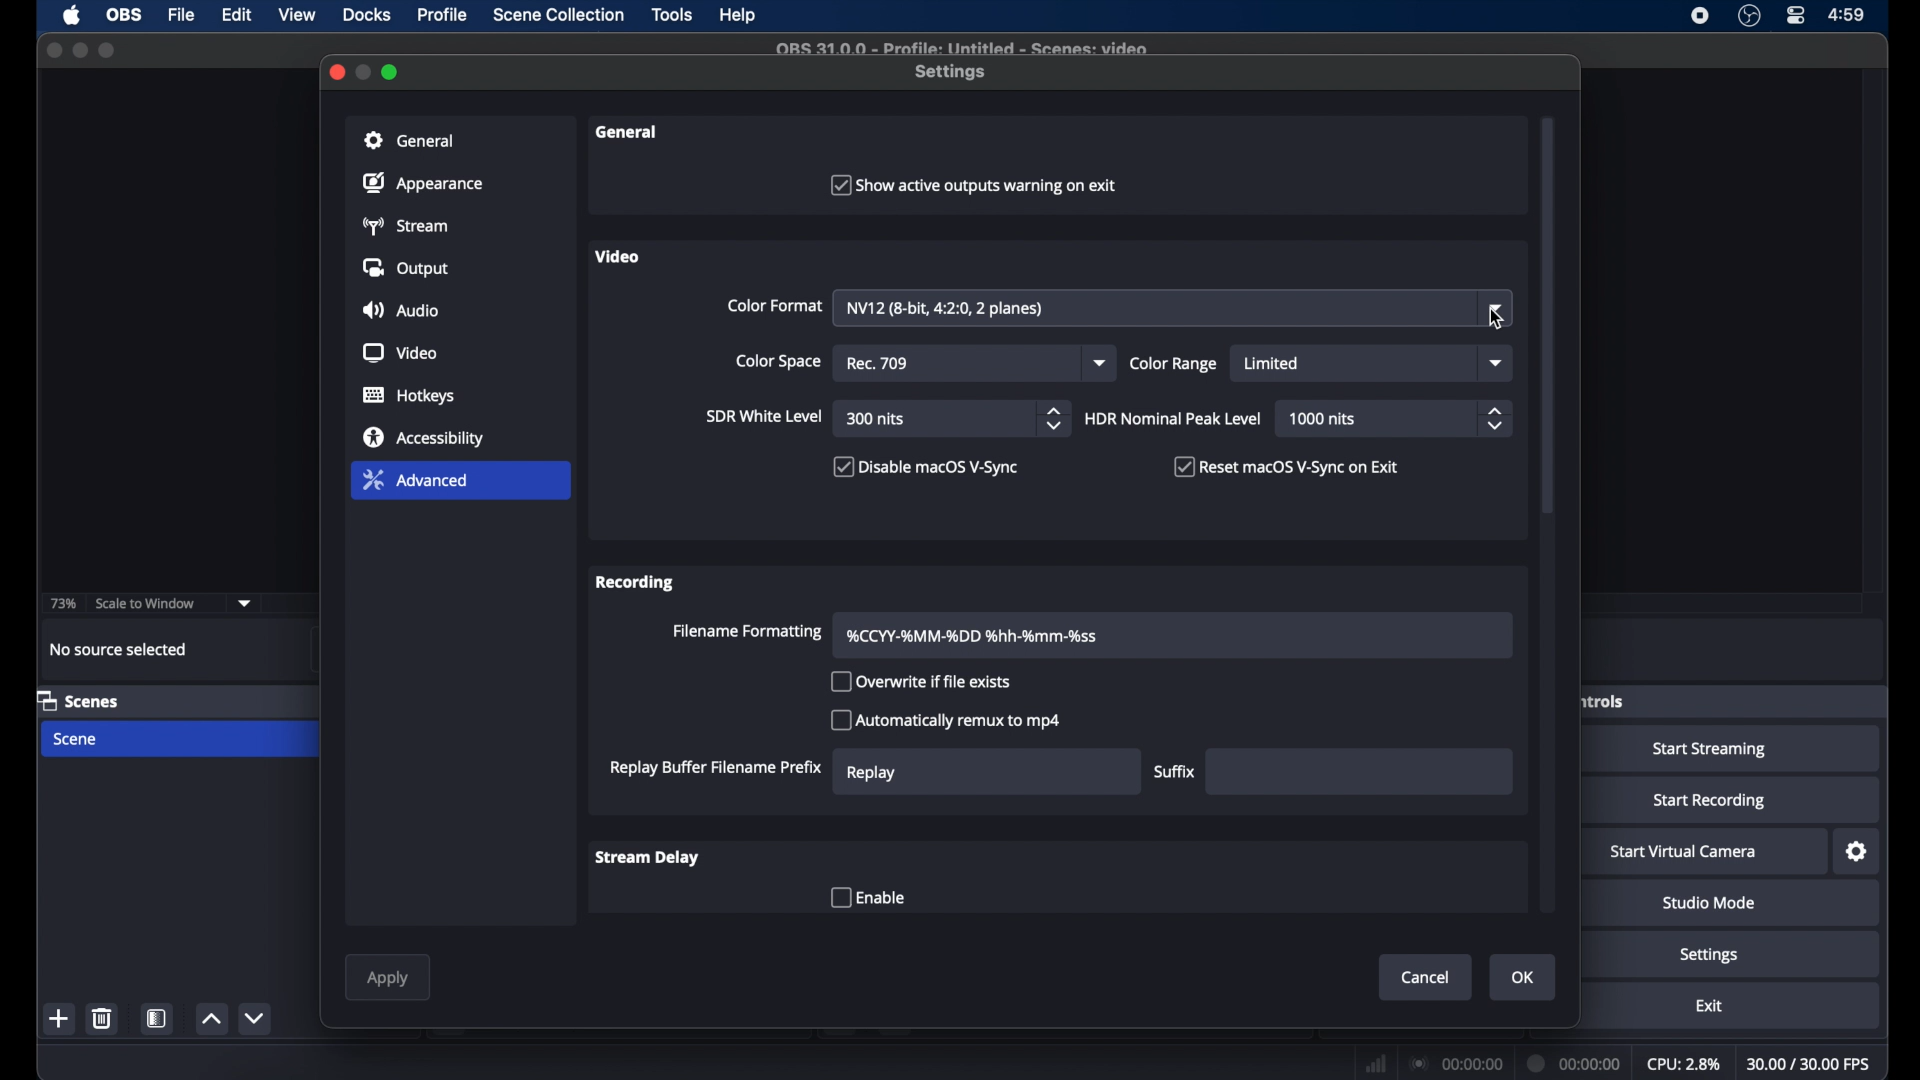 The width and height of the screenshot is (1920, 1080). Describe the element at coordinates (76, 739) in the screenshot. I see `scene` at that location.